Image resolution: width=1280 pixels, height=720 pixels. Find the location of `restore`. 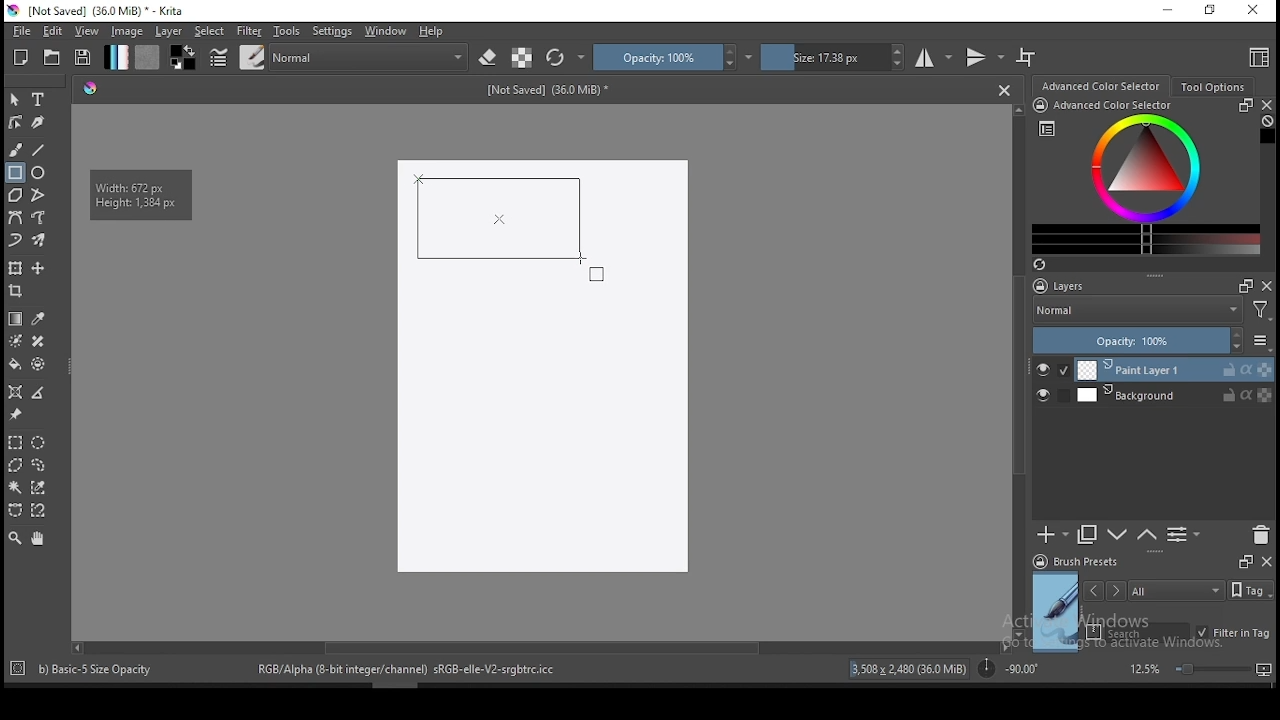

restore is located at coordinates (1214, 11).